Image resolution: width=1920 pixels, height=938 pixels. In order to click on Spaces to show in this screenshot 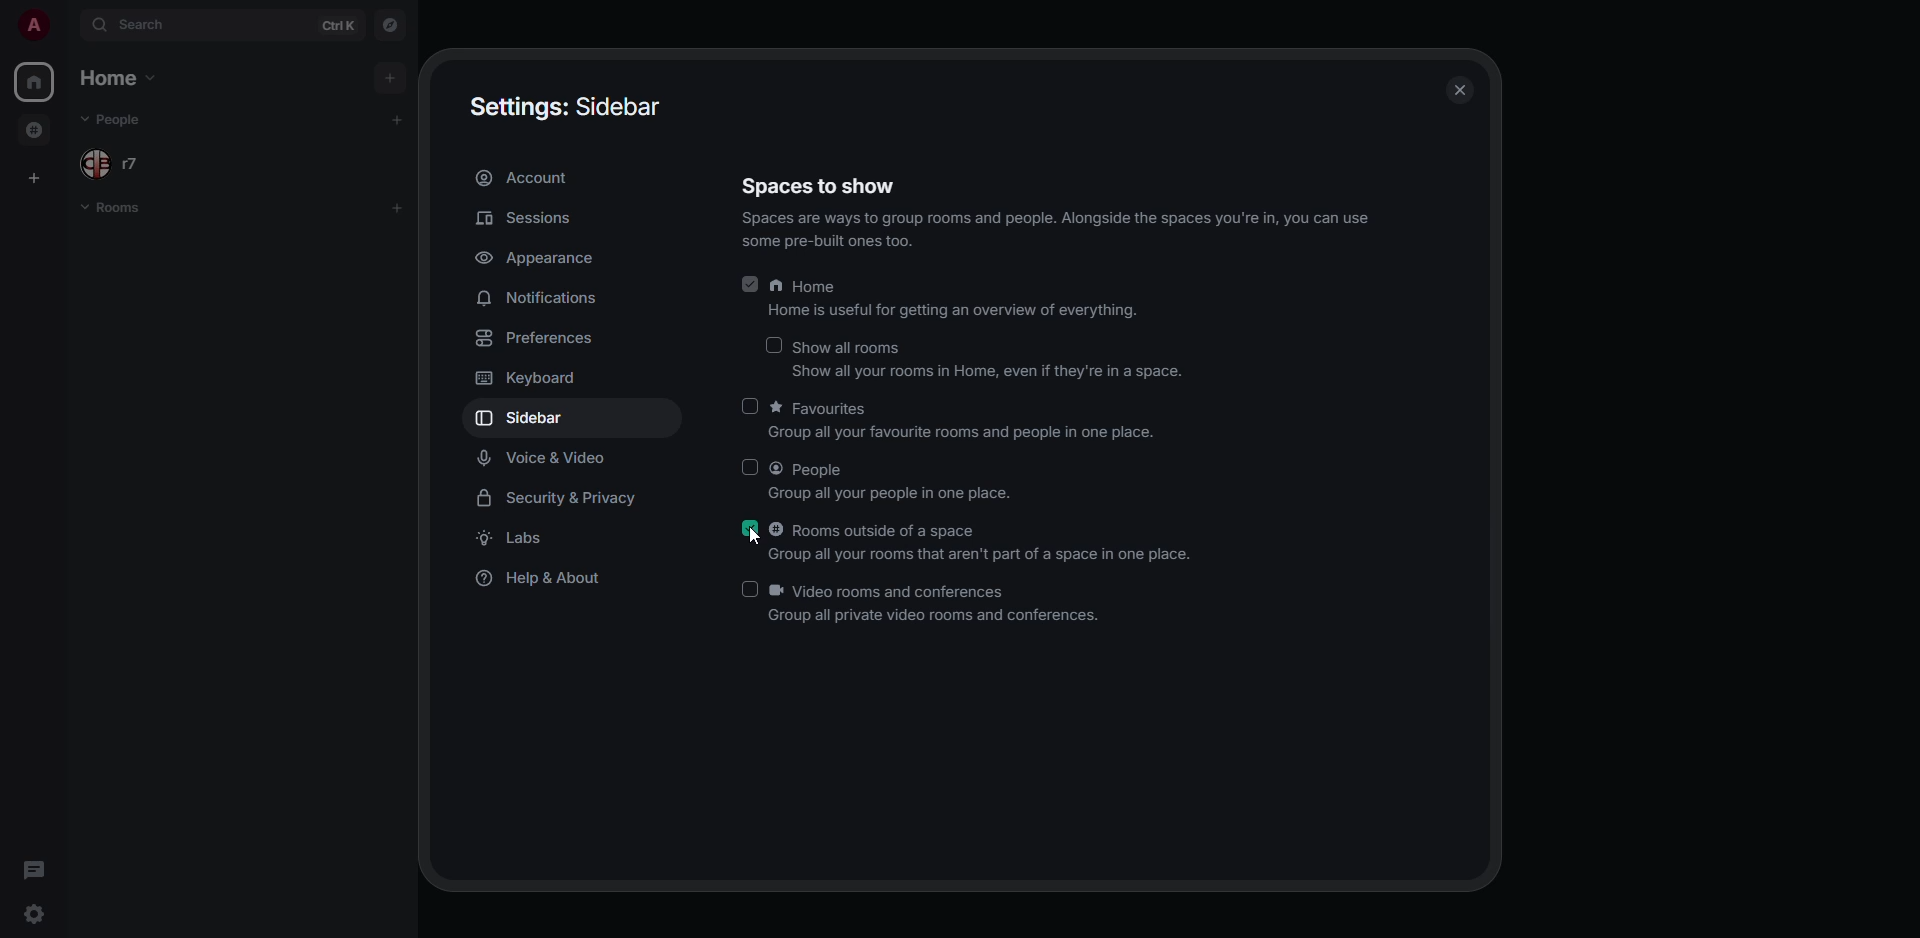, I will do `click(817, 186)`.